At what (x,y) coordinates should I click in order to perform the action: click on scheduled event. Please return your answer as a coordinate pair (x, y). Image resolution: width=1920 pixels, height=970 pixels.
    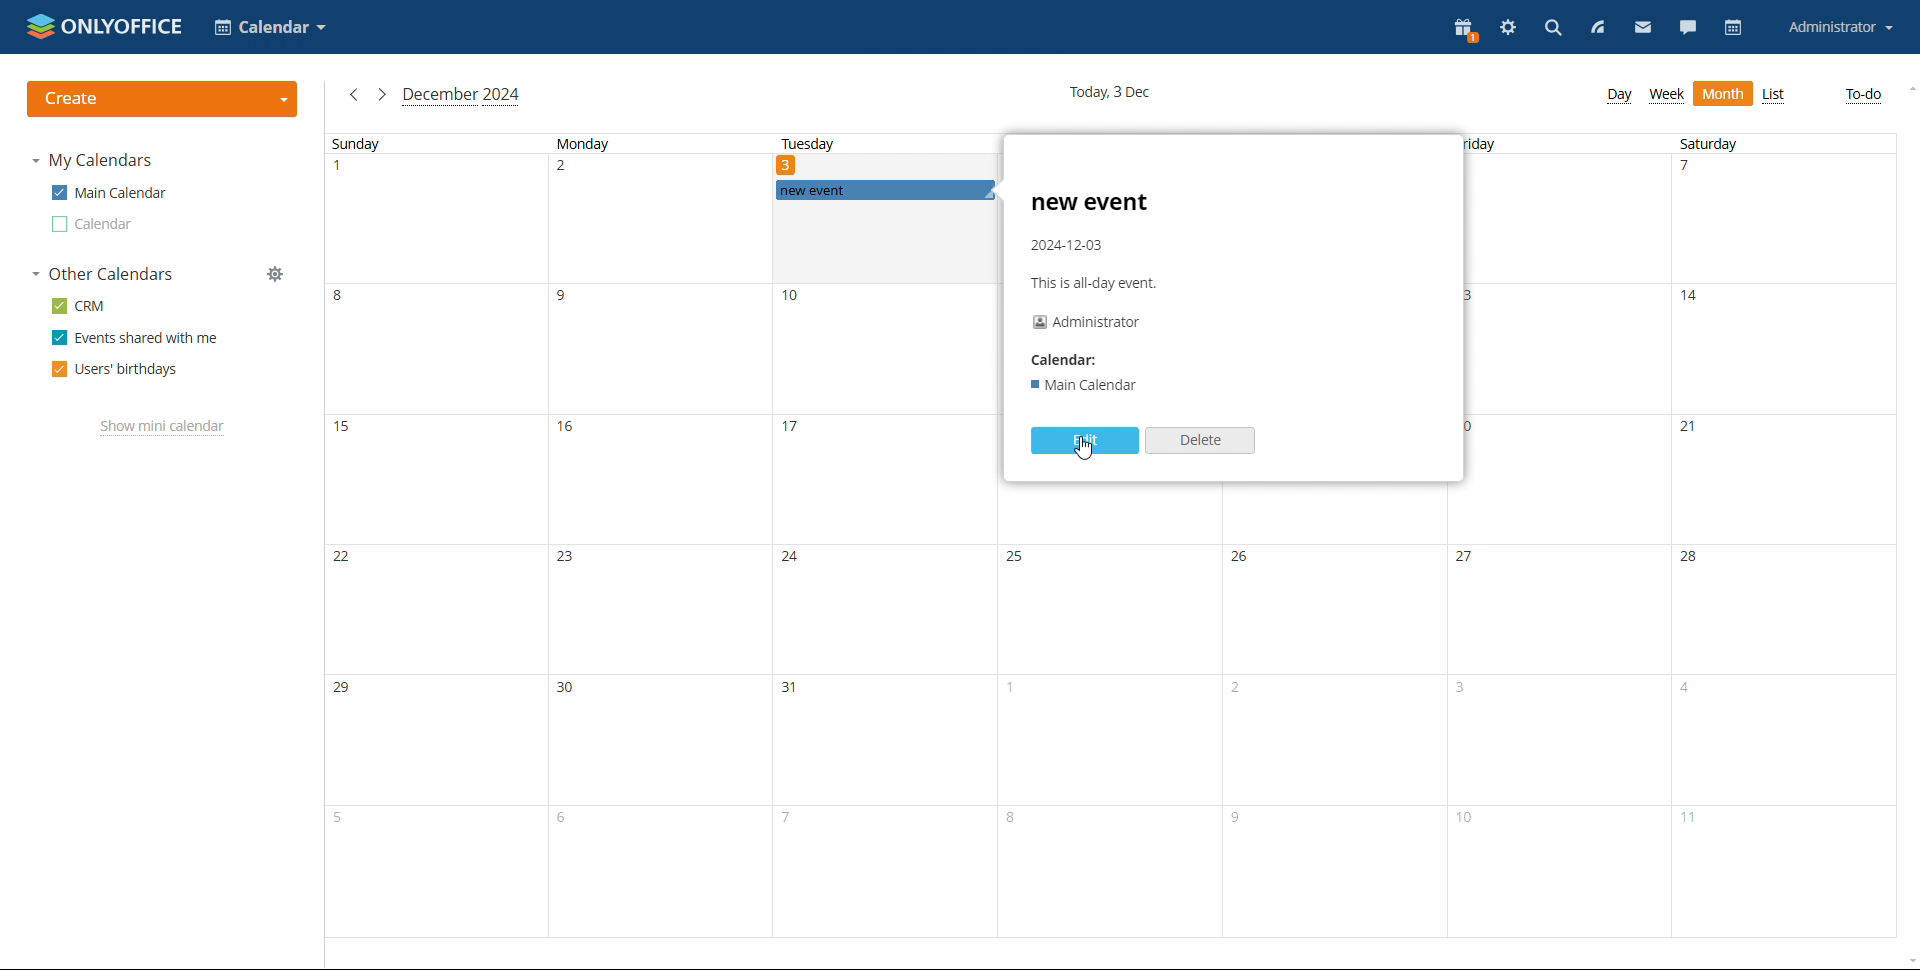
    Looking at the image, I should click on (885, 190).